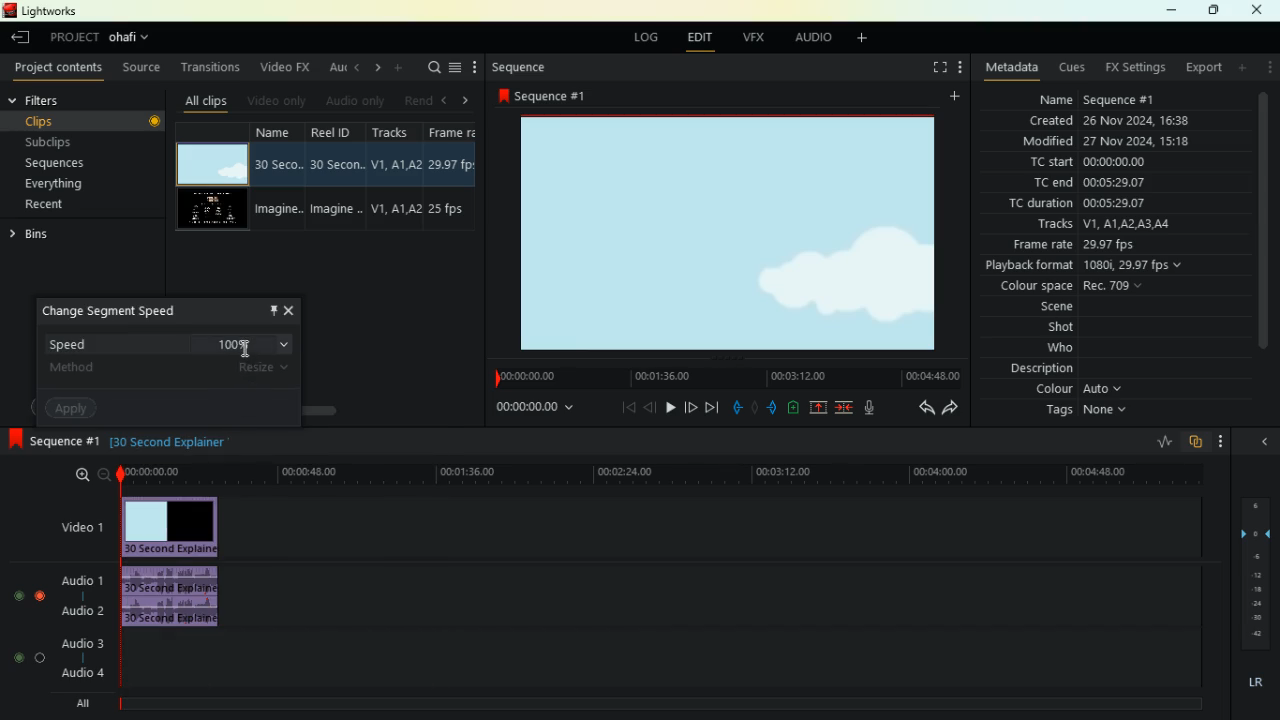 This screenshot has width=1280, height=720. What do you see at coordinates (527, 408) in the screenshot?
I see `time` at bounding box center [527, 408].